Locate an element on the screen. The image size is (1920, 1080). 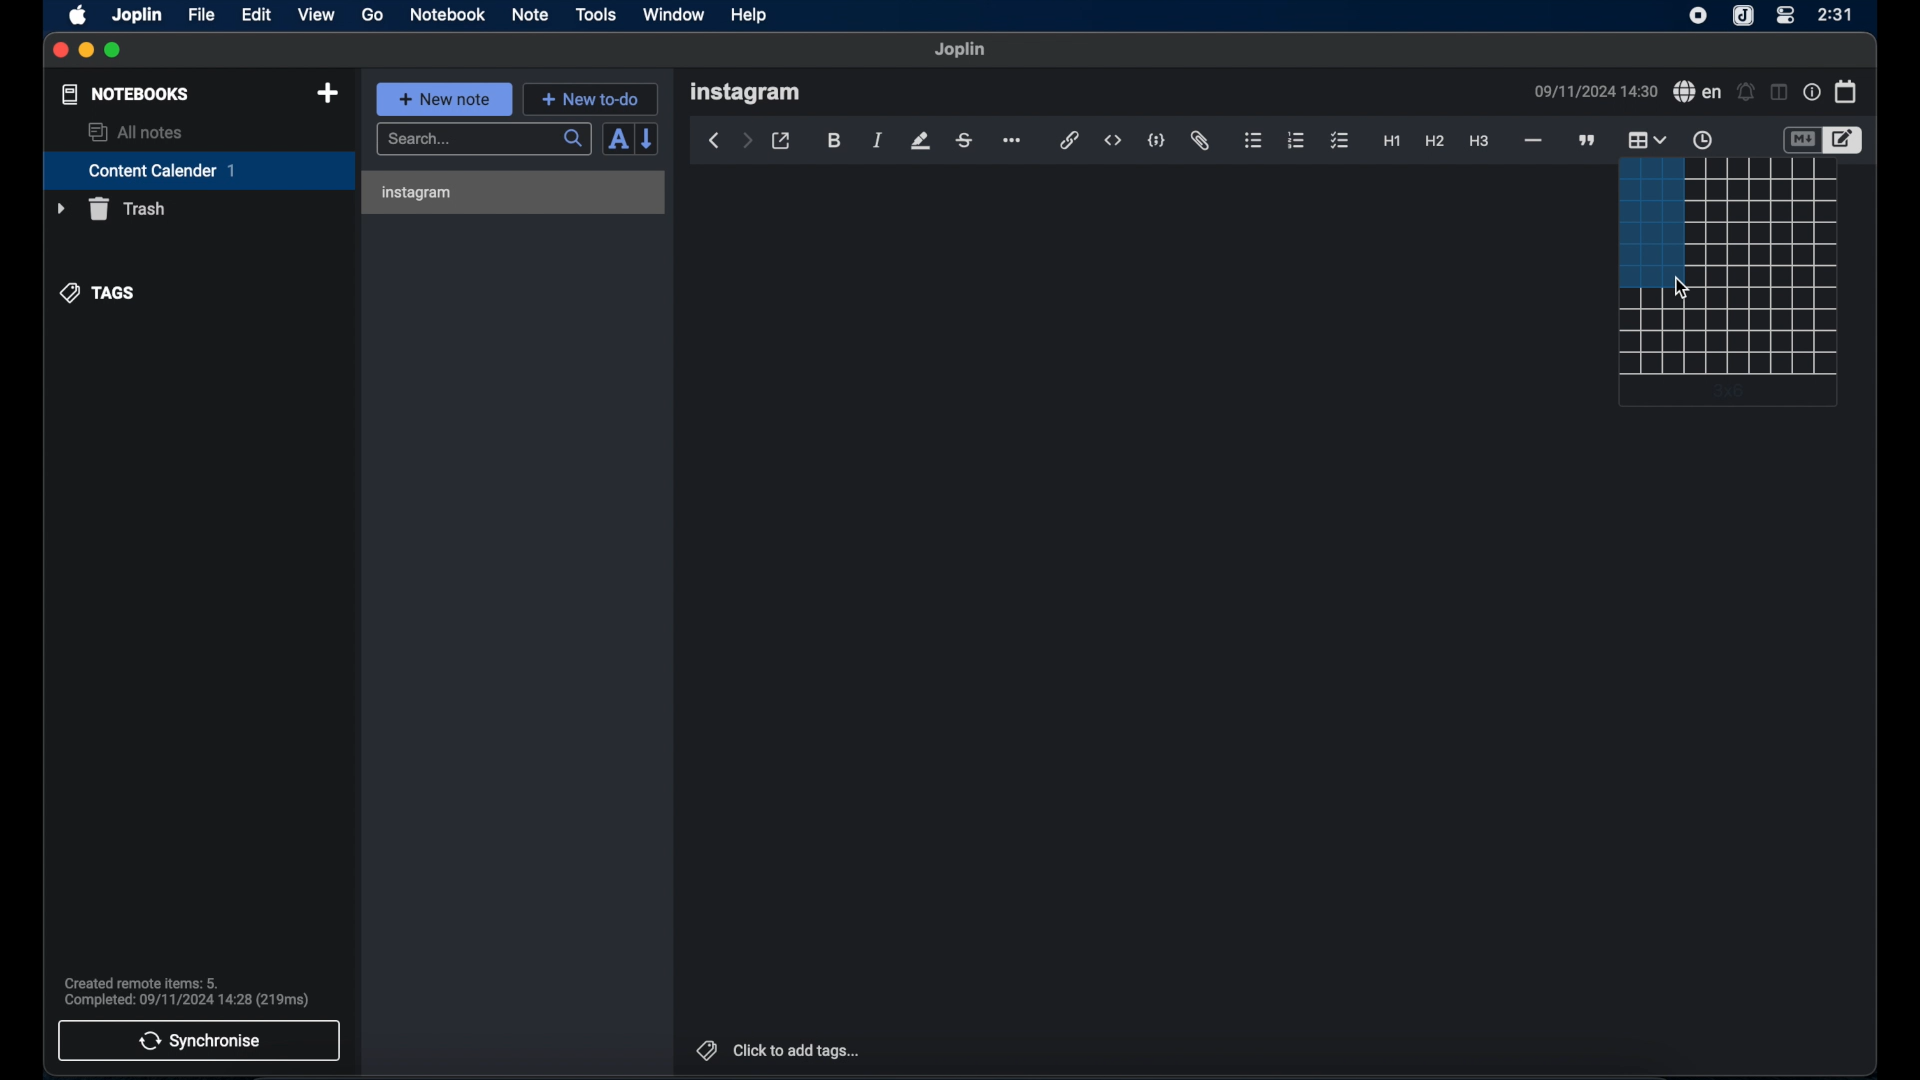
horizontal line is located at coordinates (1533, 142).